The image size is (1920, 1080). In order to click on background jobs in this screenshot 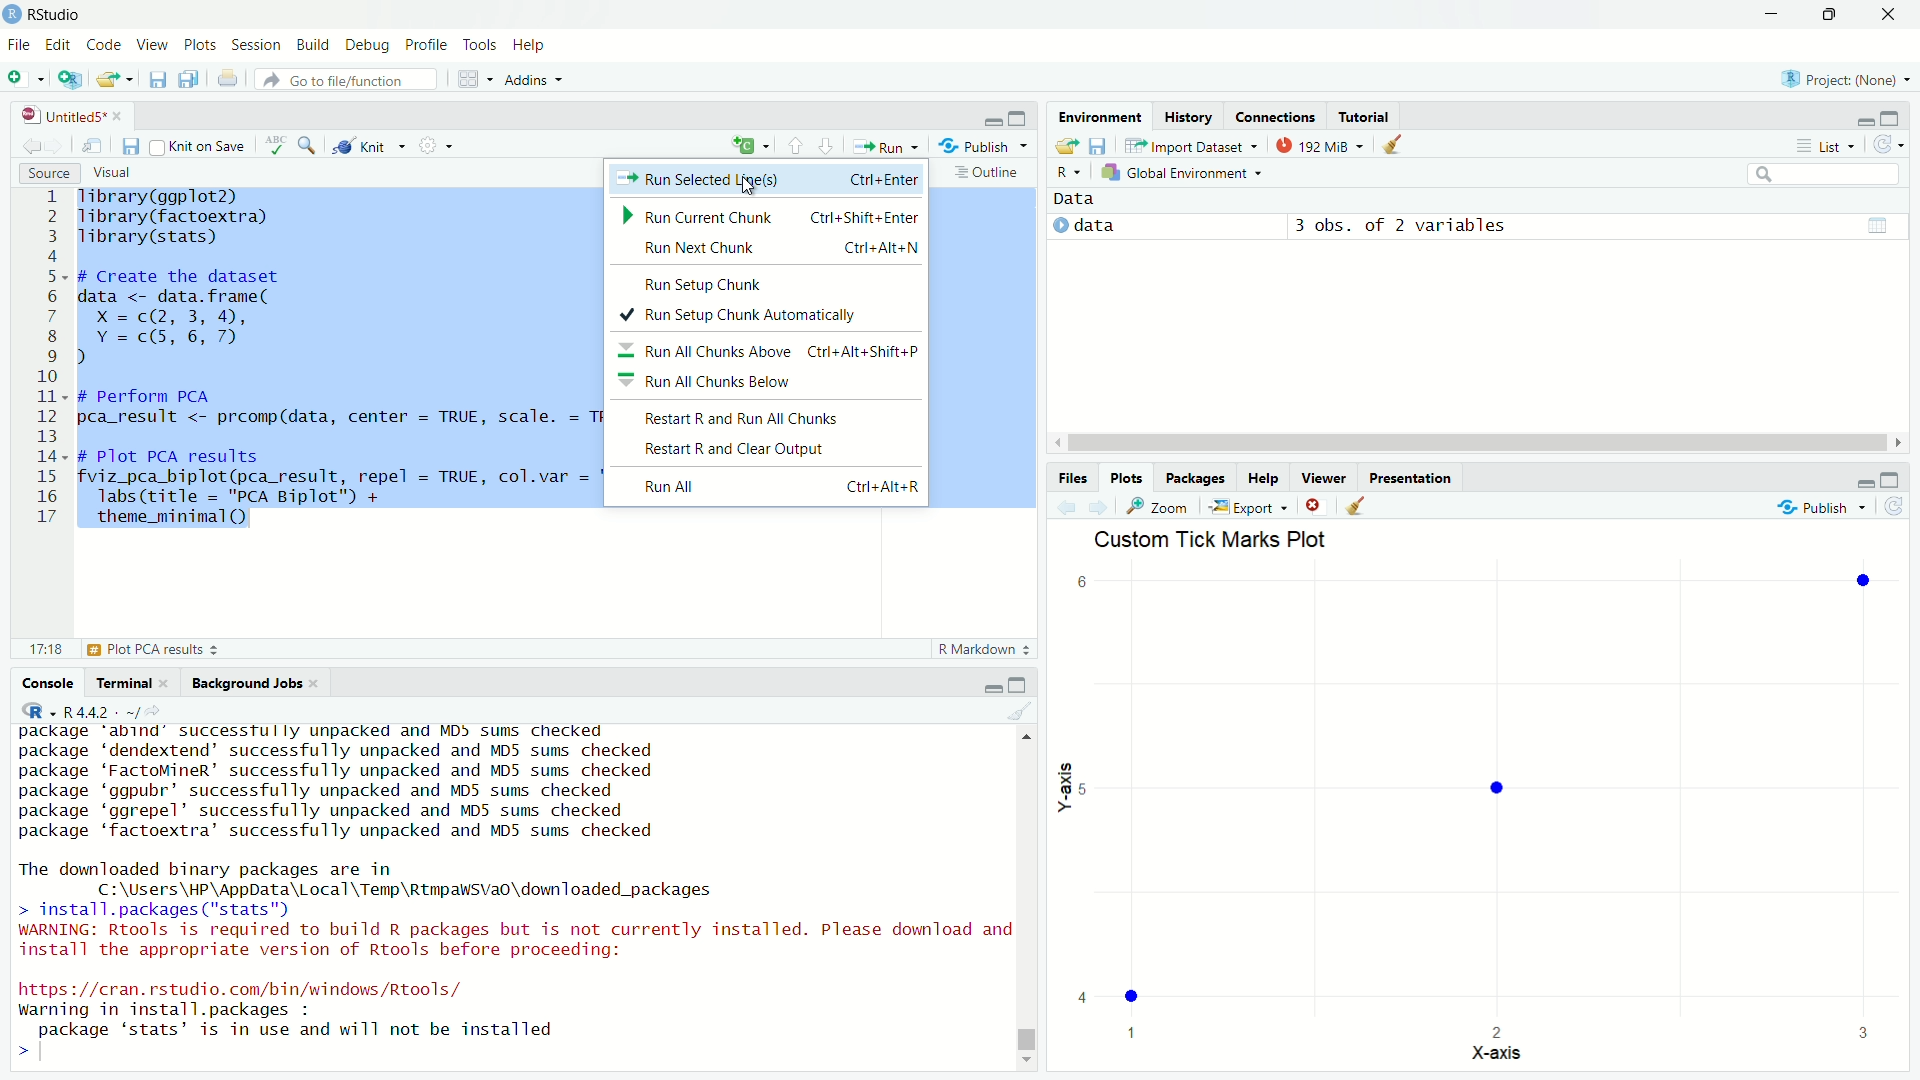, I will do `click(254, 683)`.